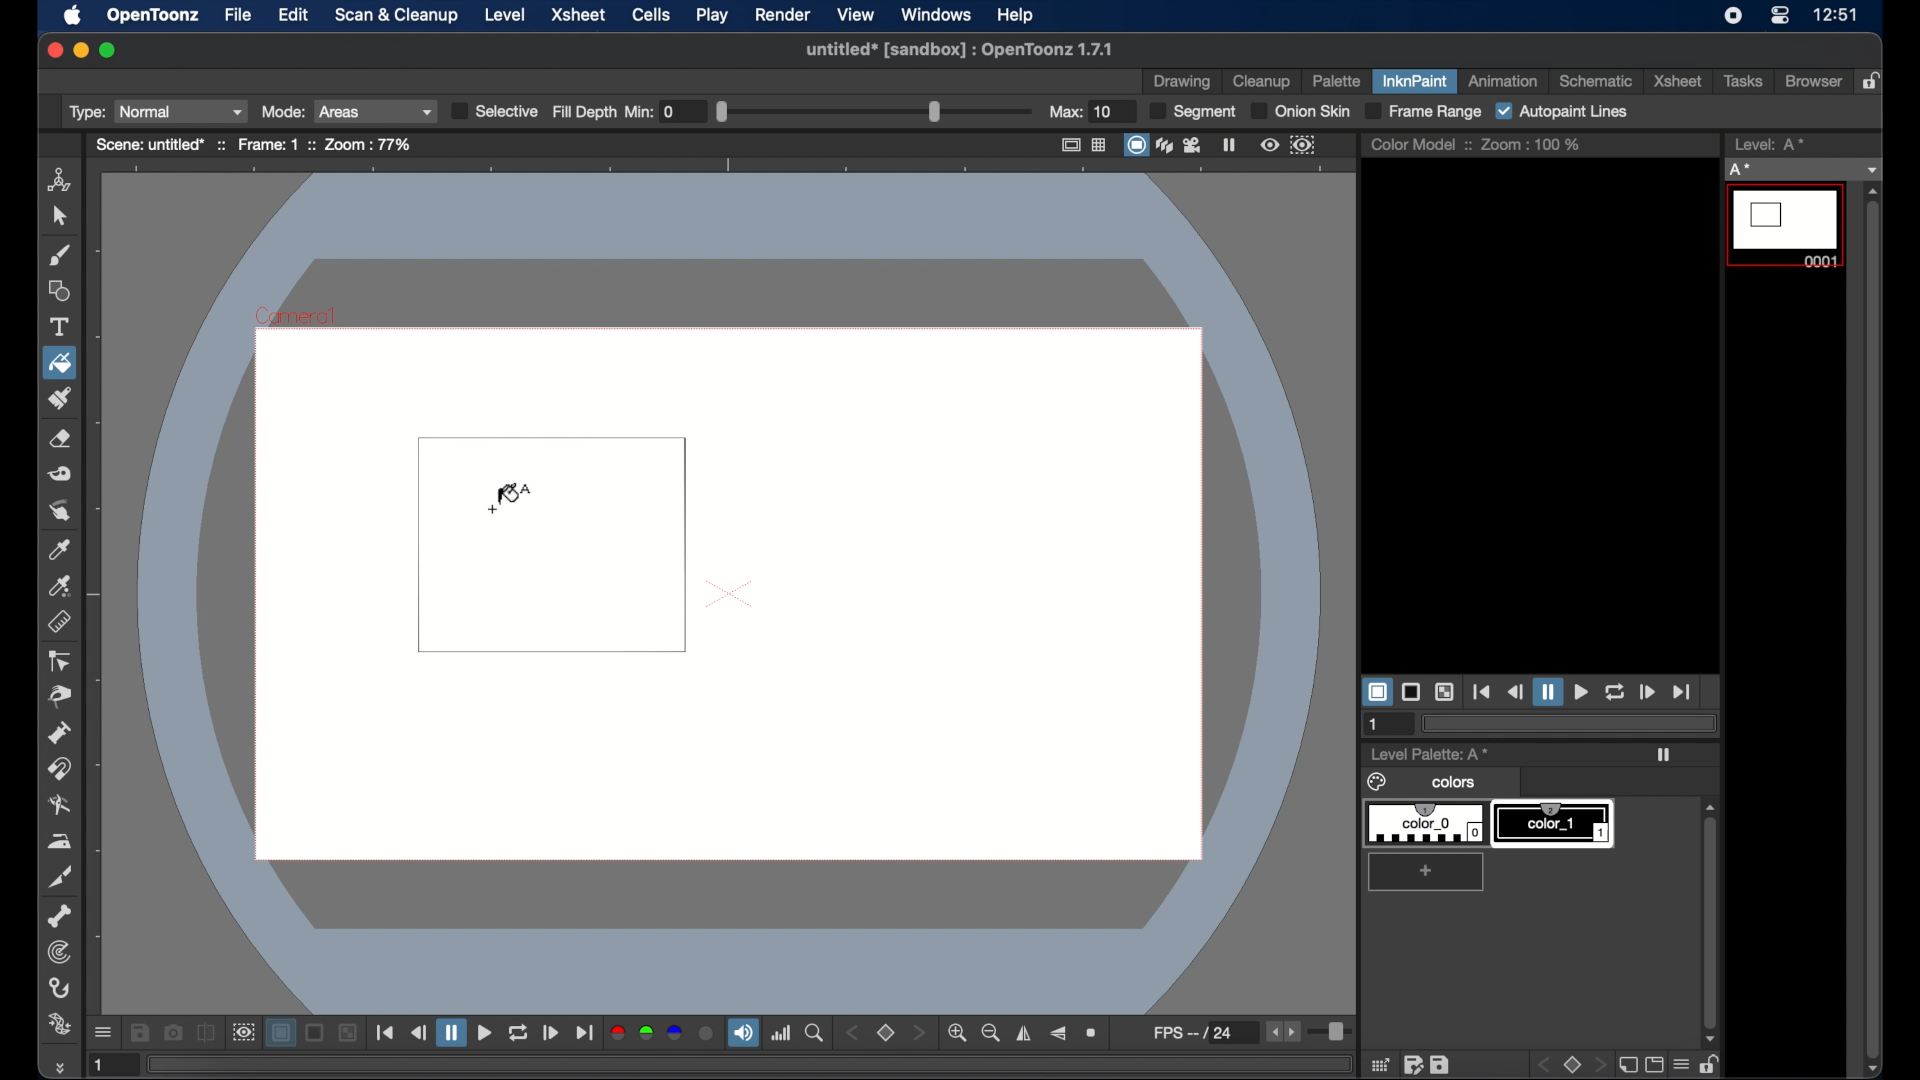 The height and width of the screenshot is (1080, 1920). I want to click on picker tool, so click(59, 549).